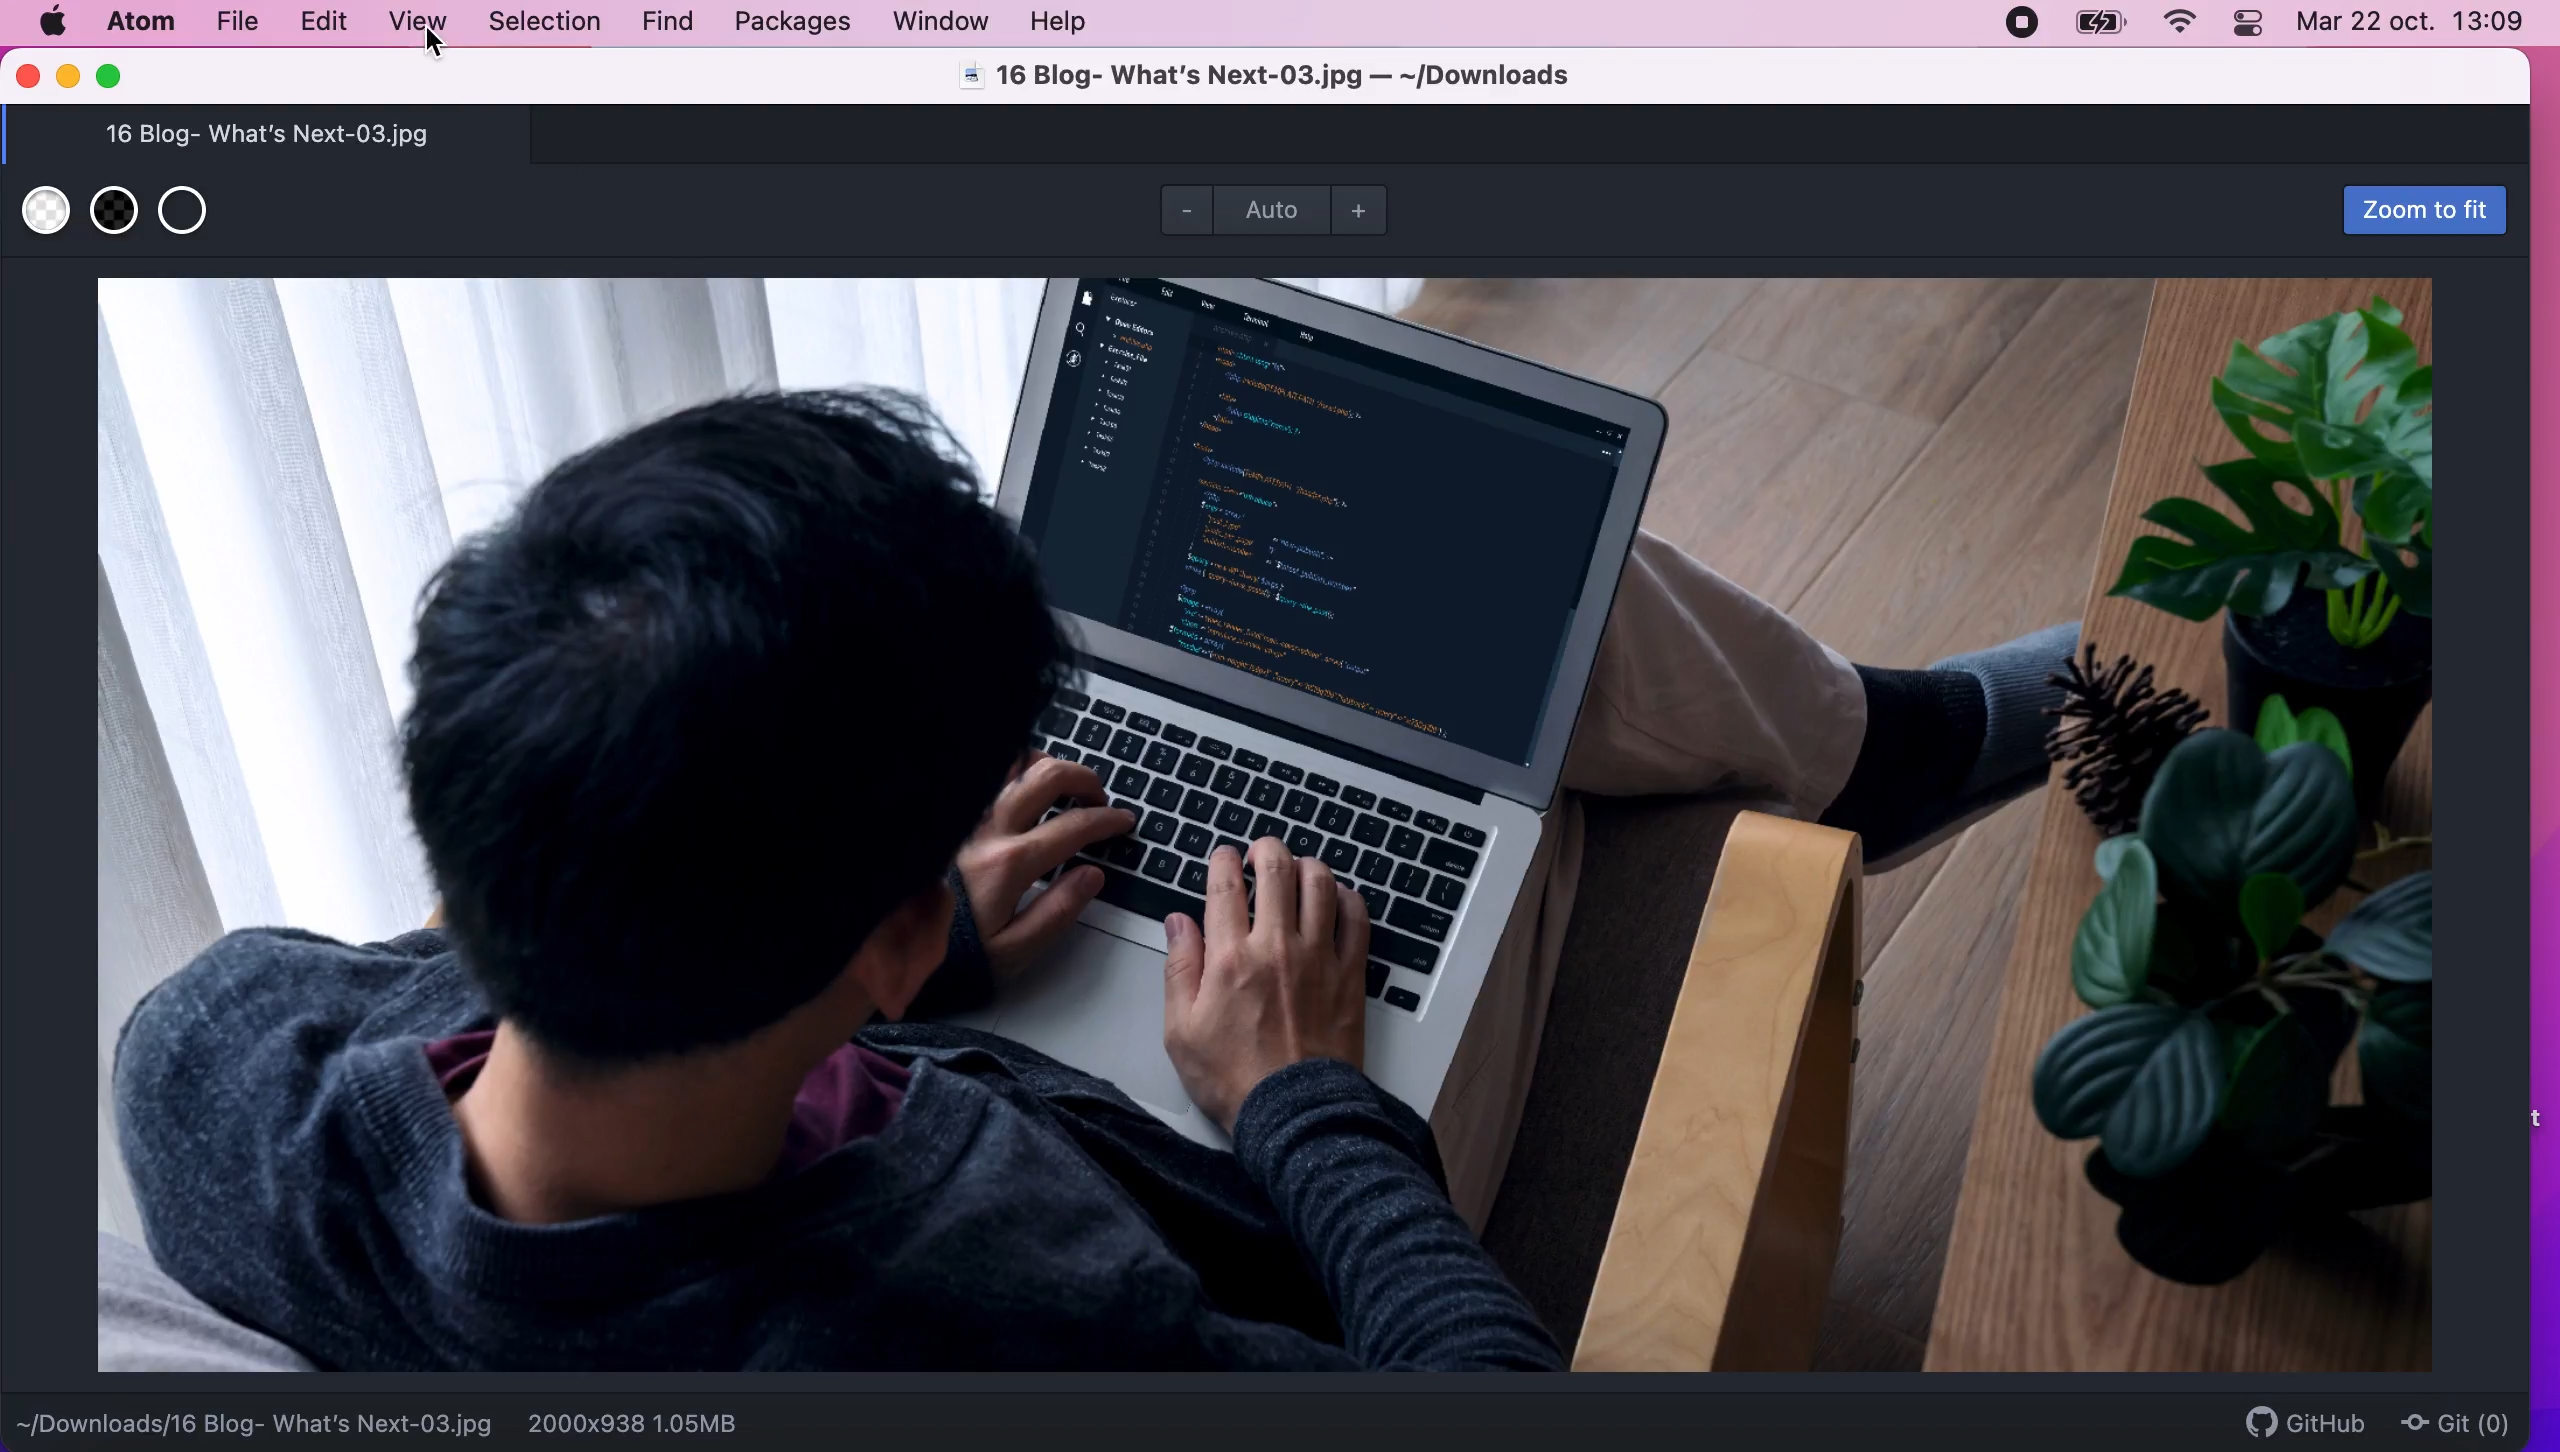  Describe the element at coordinates (1182, 215) in the screenshot. I see `zoom out` at that location.